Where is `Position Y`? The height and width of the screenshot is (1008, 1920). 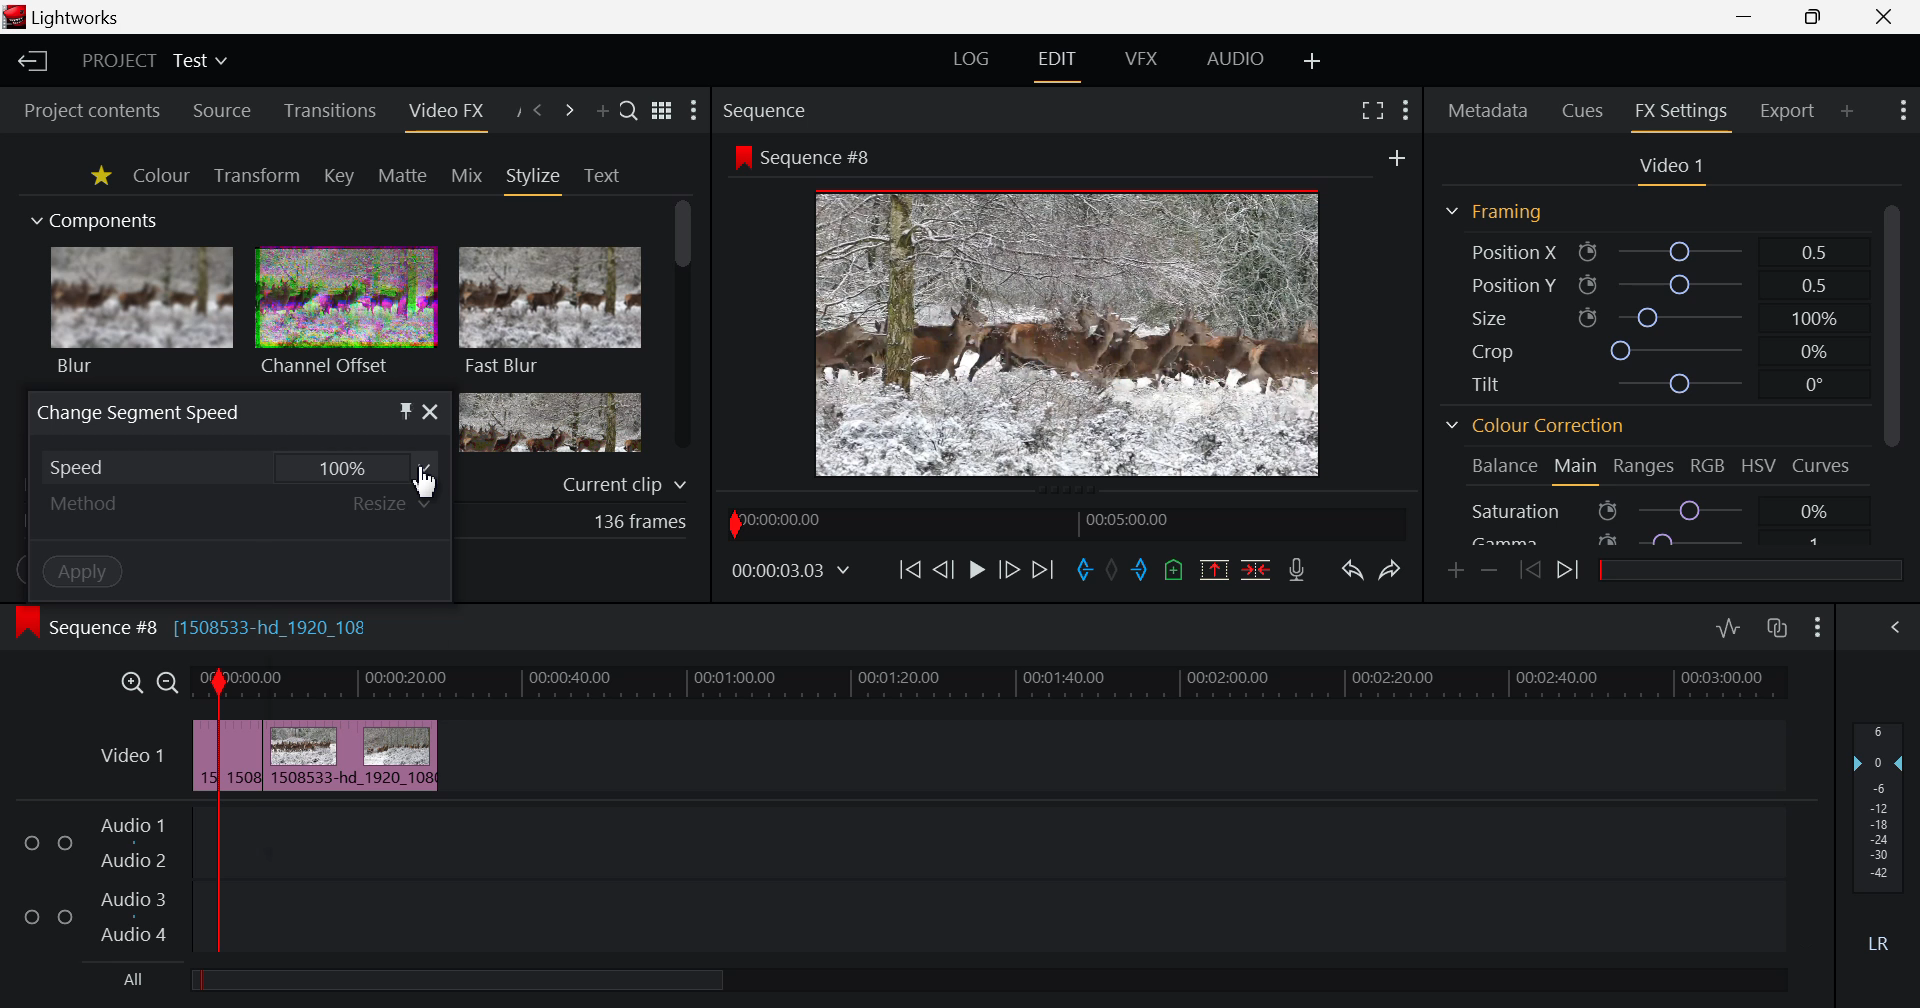 Position Y is located at coordinates (1650, 285).